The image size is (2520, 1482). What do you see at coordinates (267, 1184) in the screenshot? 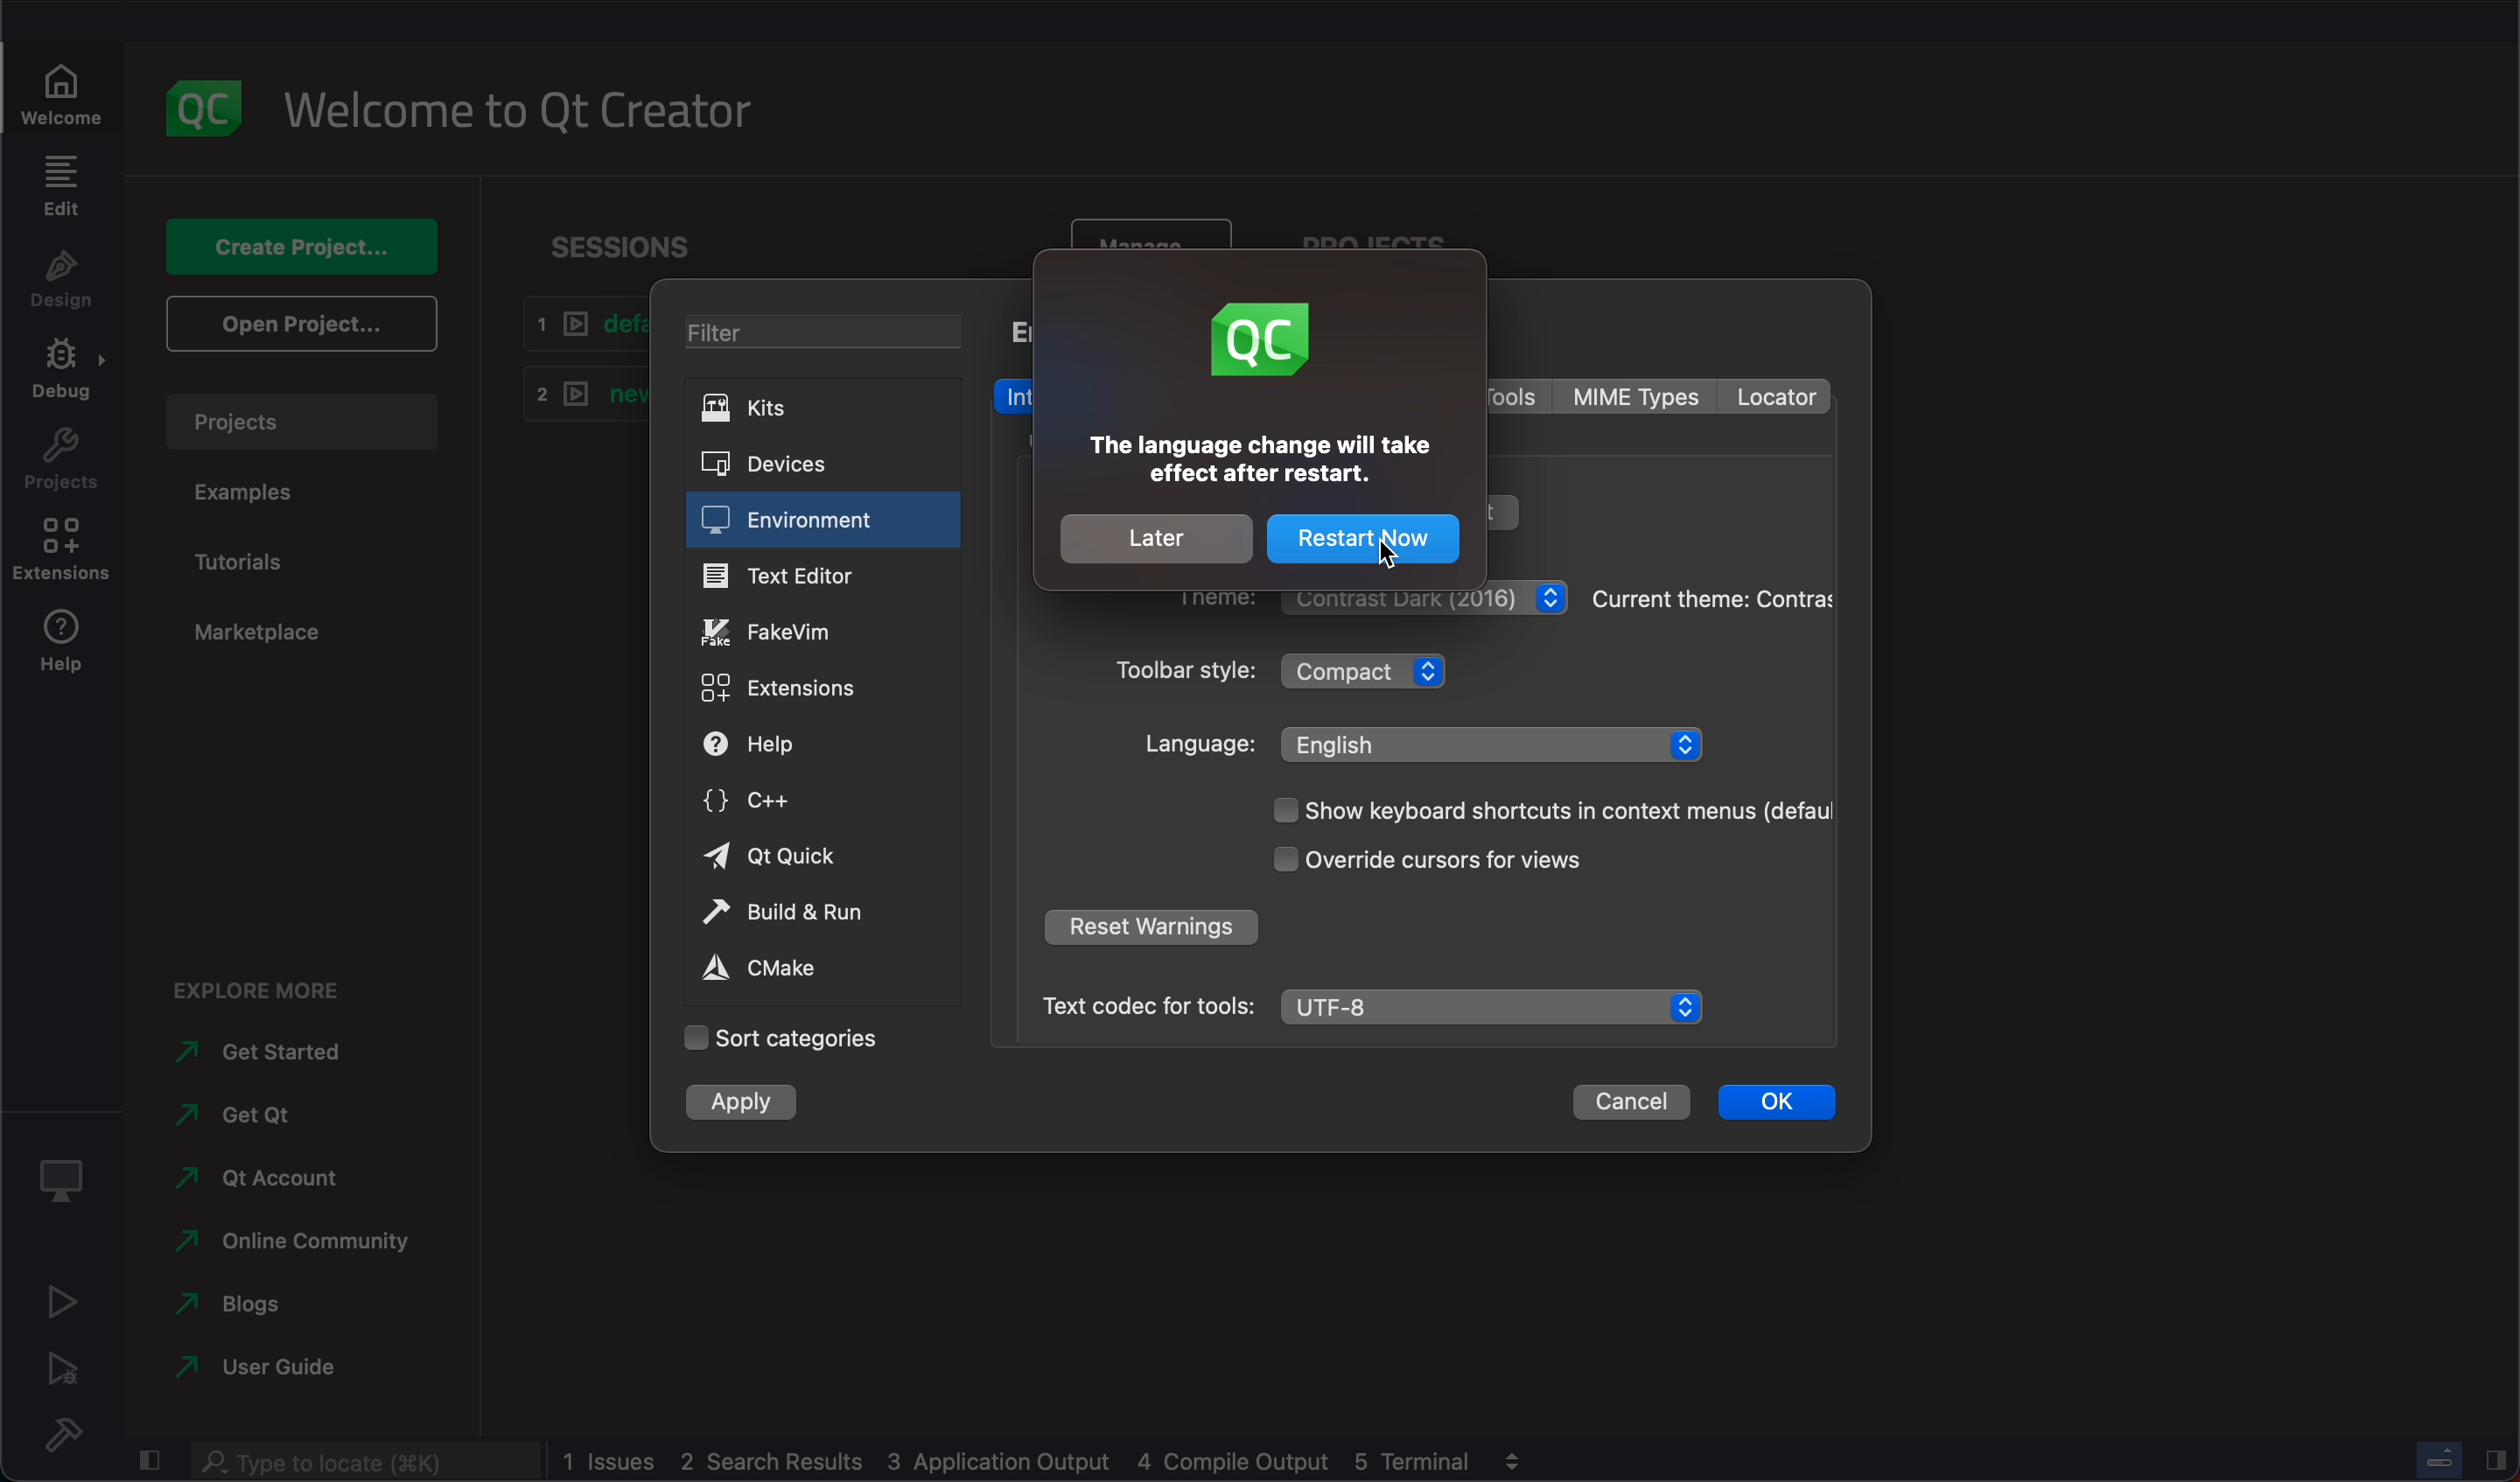
I see `qt account` at bounding box center [267, 1184].